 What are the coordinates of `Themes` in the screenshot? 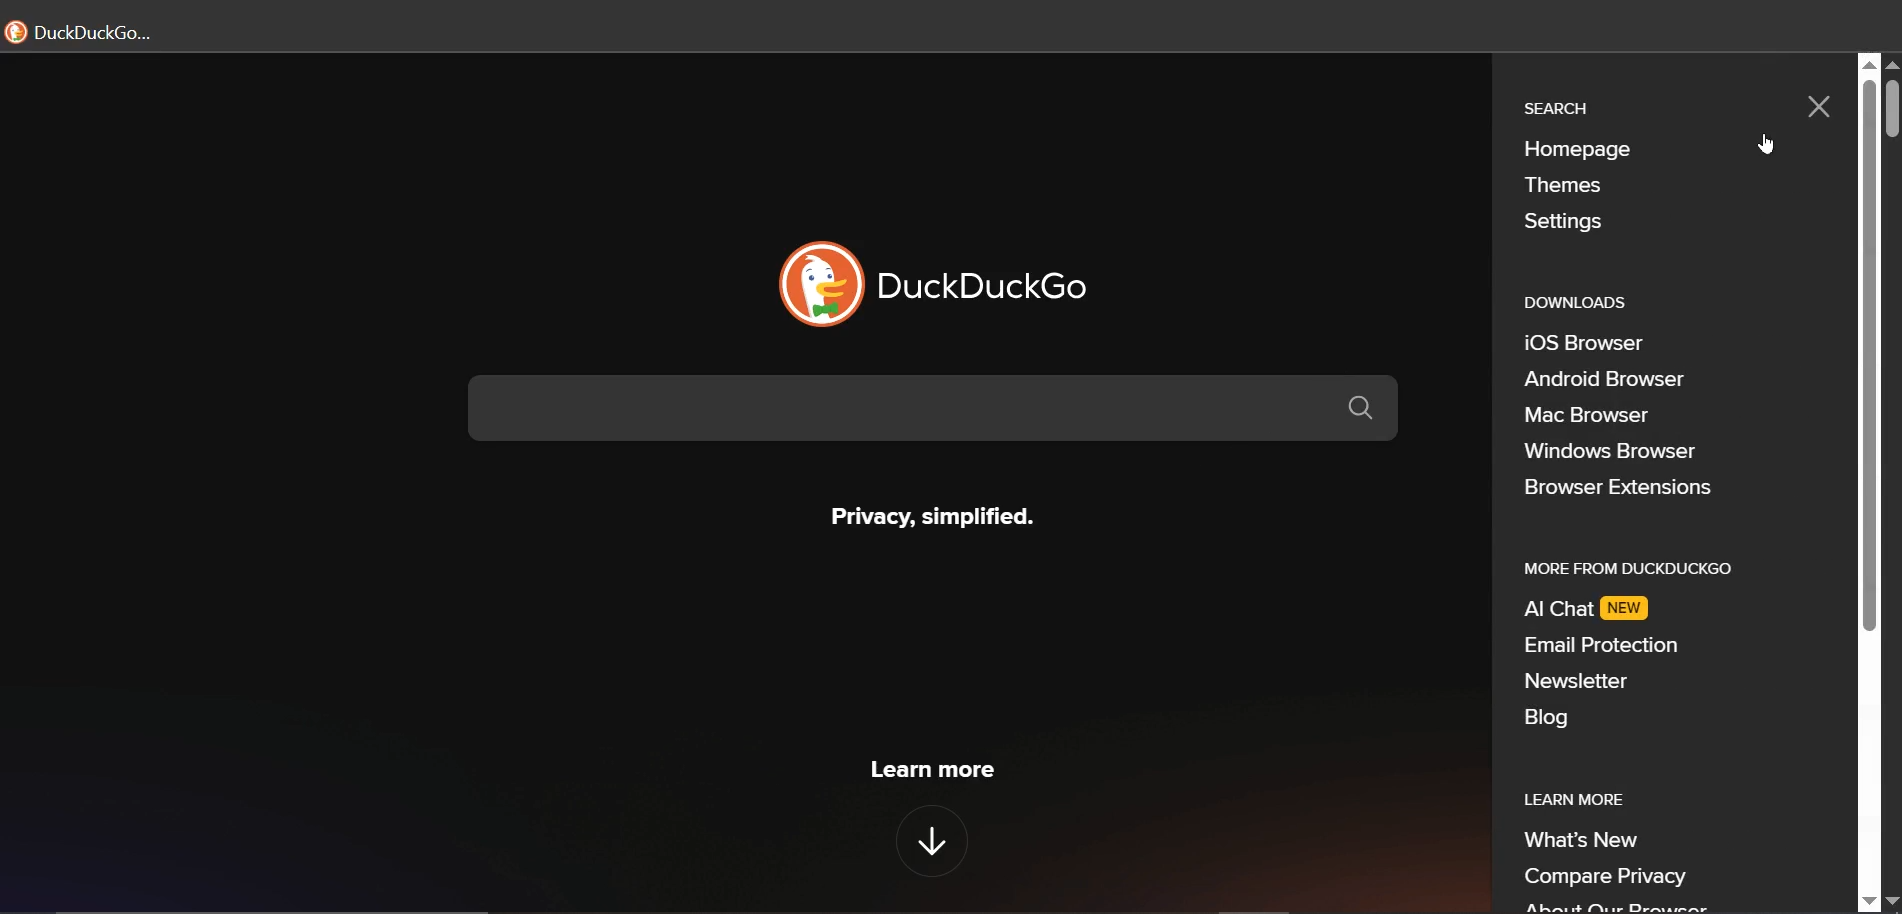 It's located at (1575, 187).